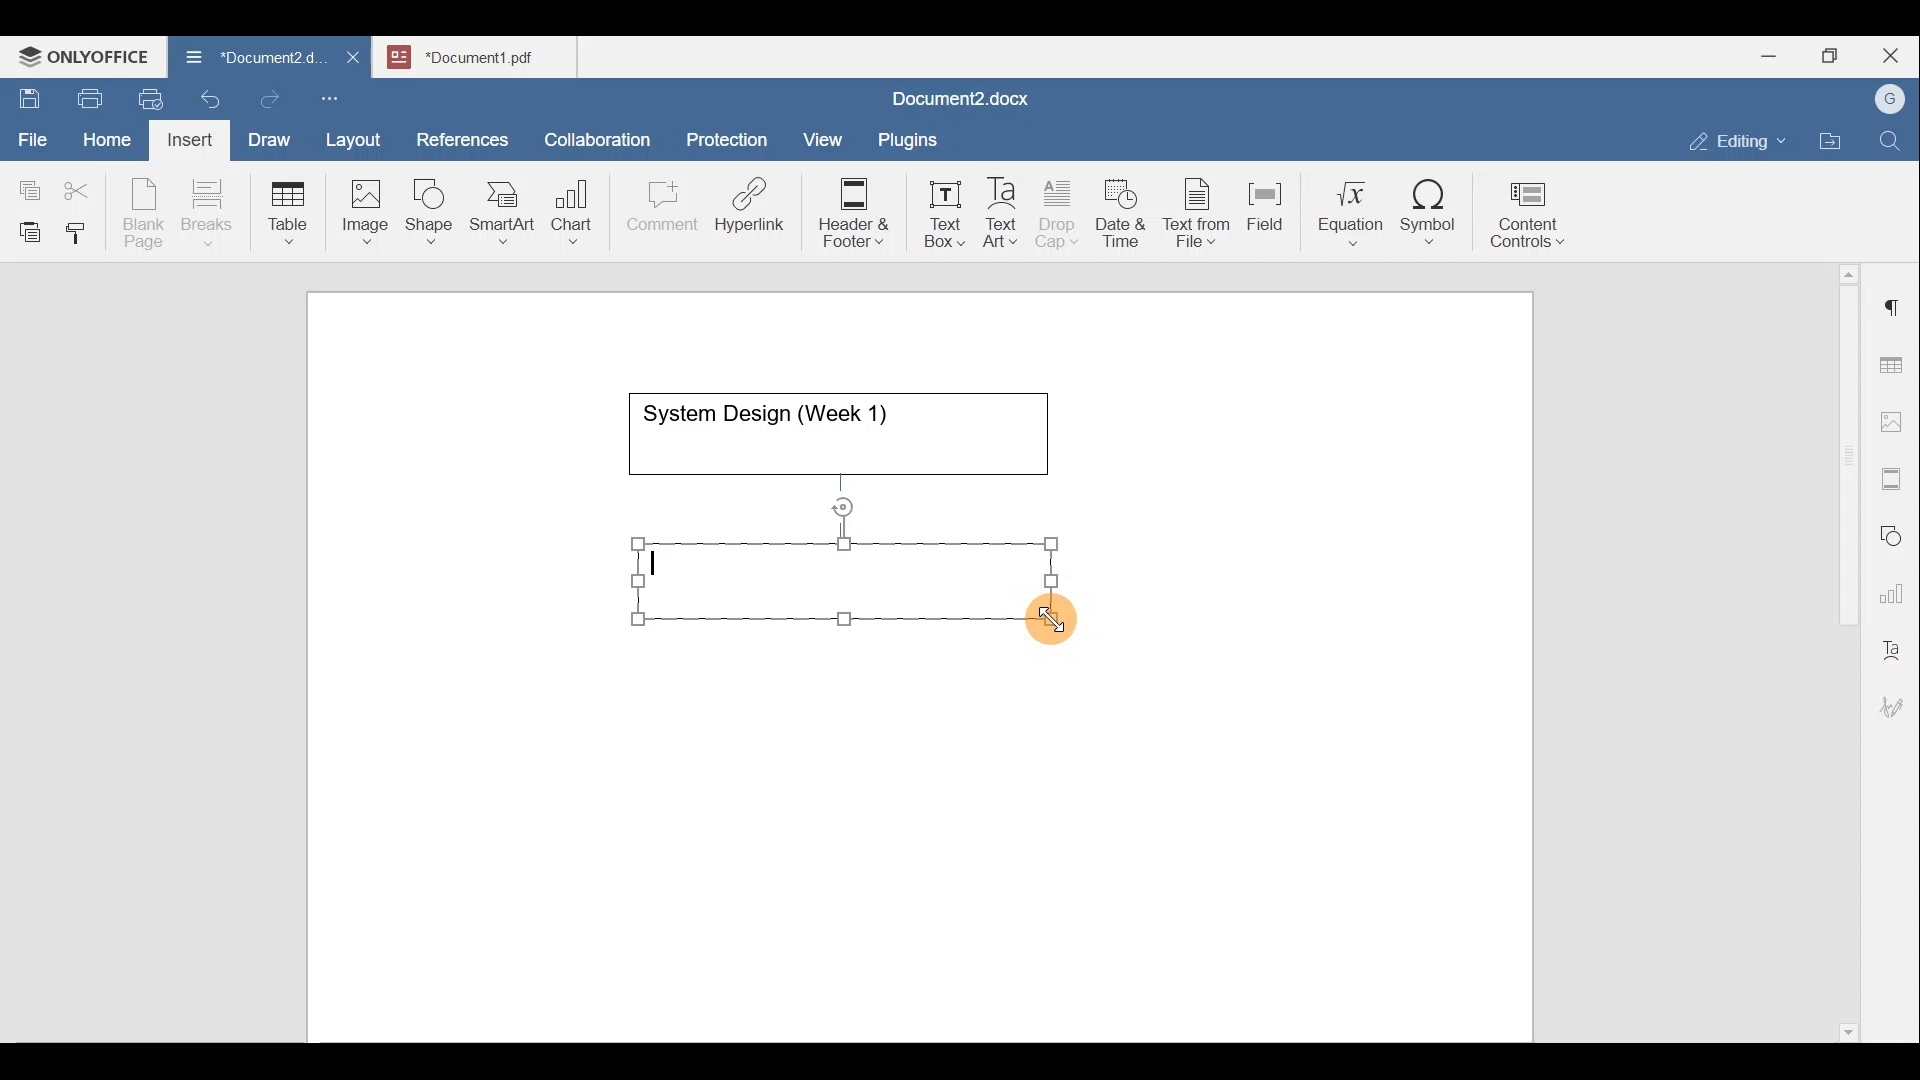 This screenshot has height=1080, width=1920. I want to click on Editing mode, so click(1738, 137).